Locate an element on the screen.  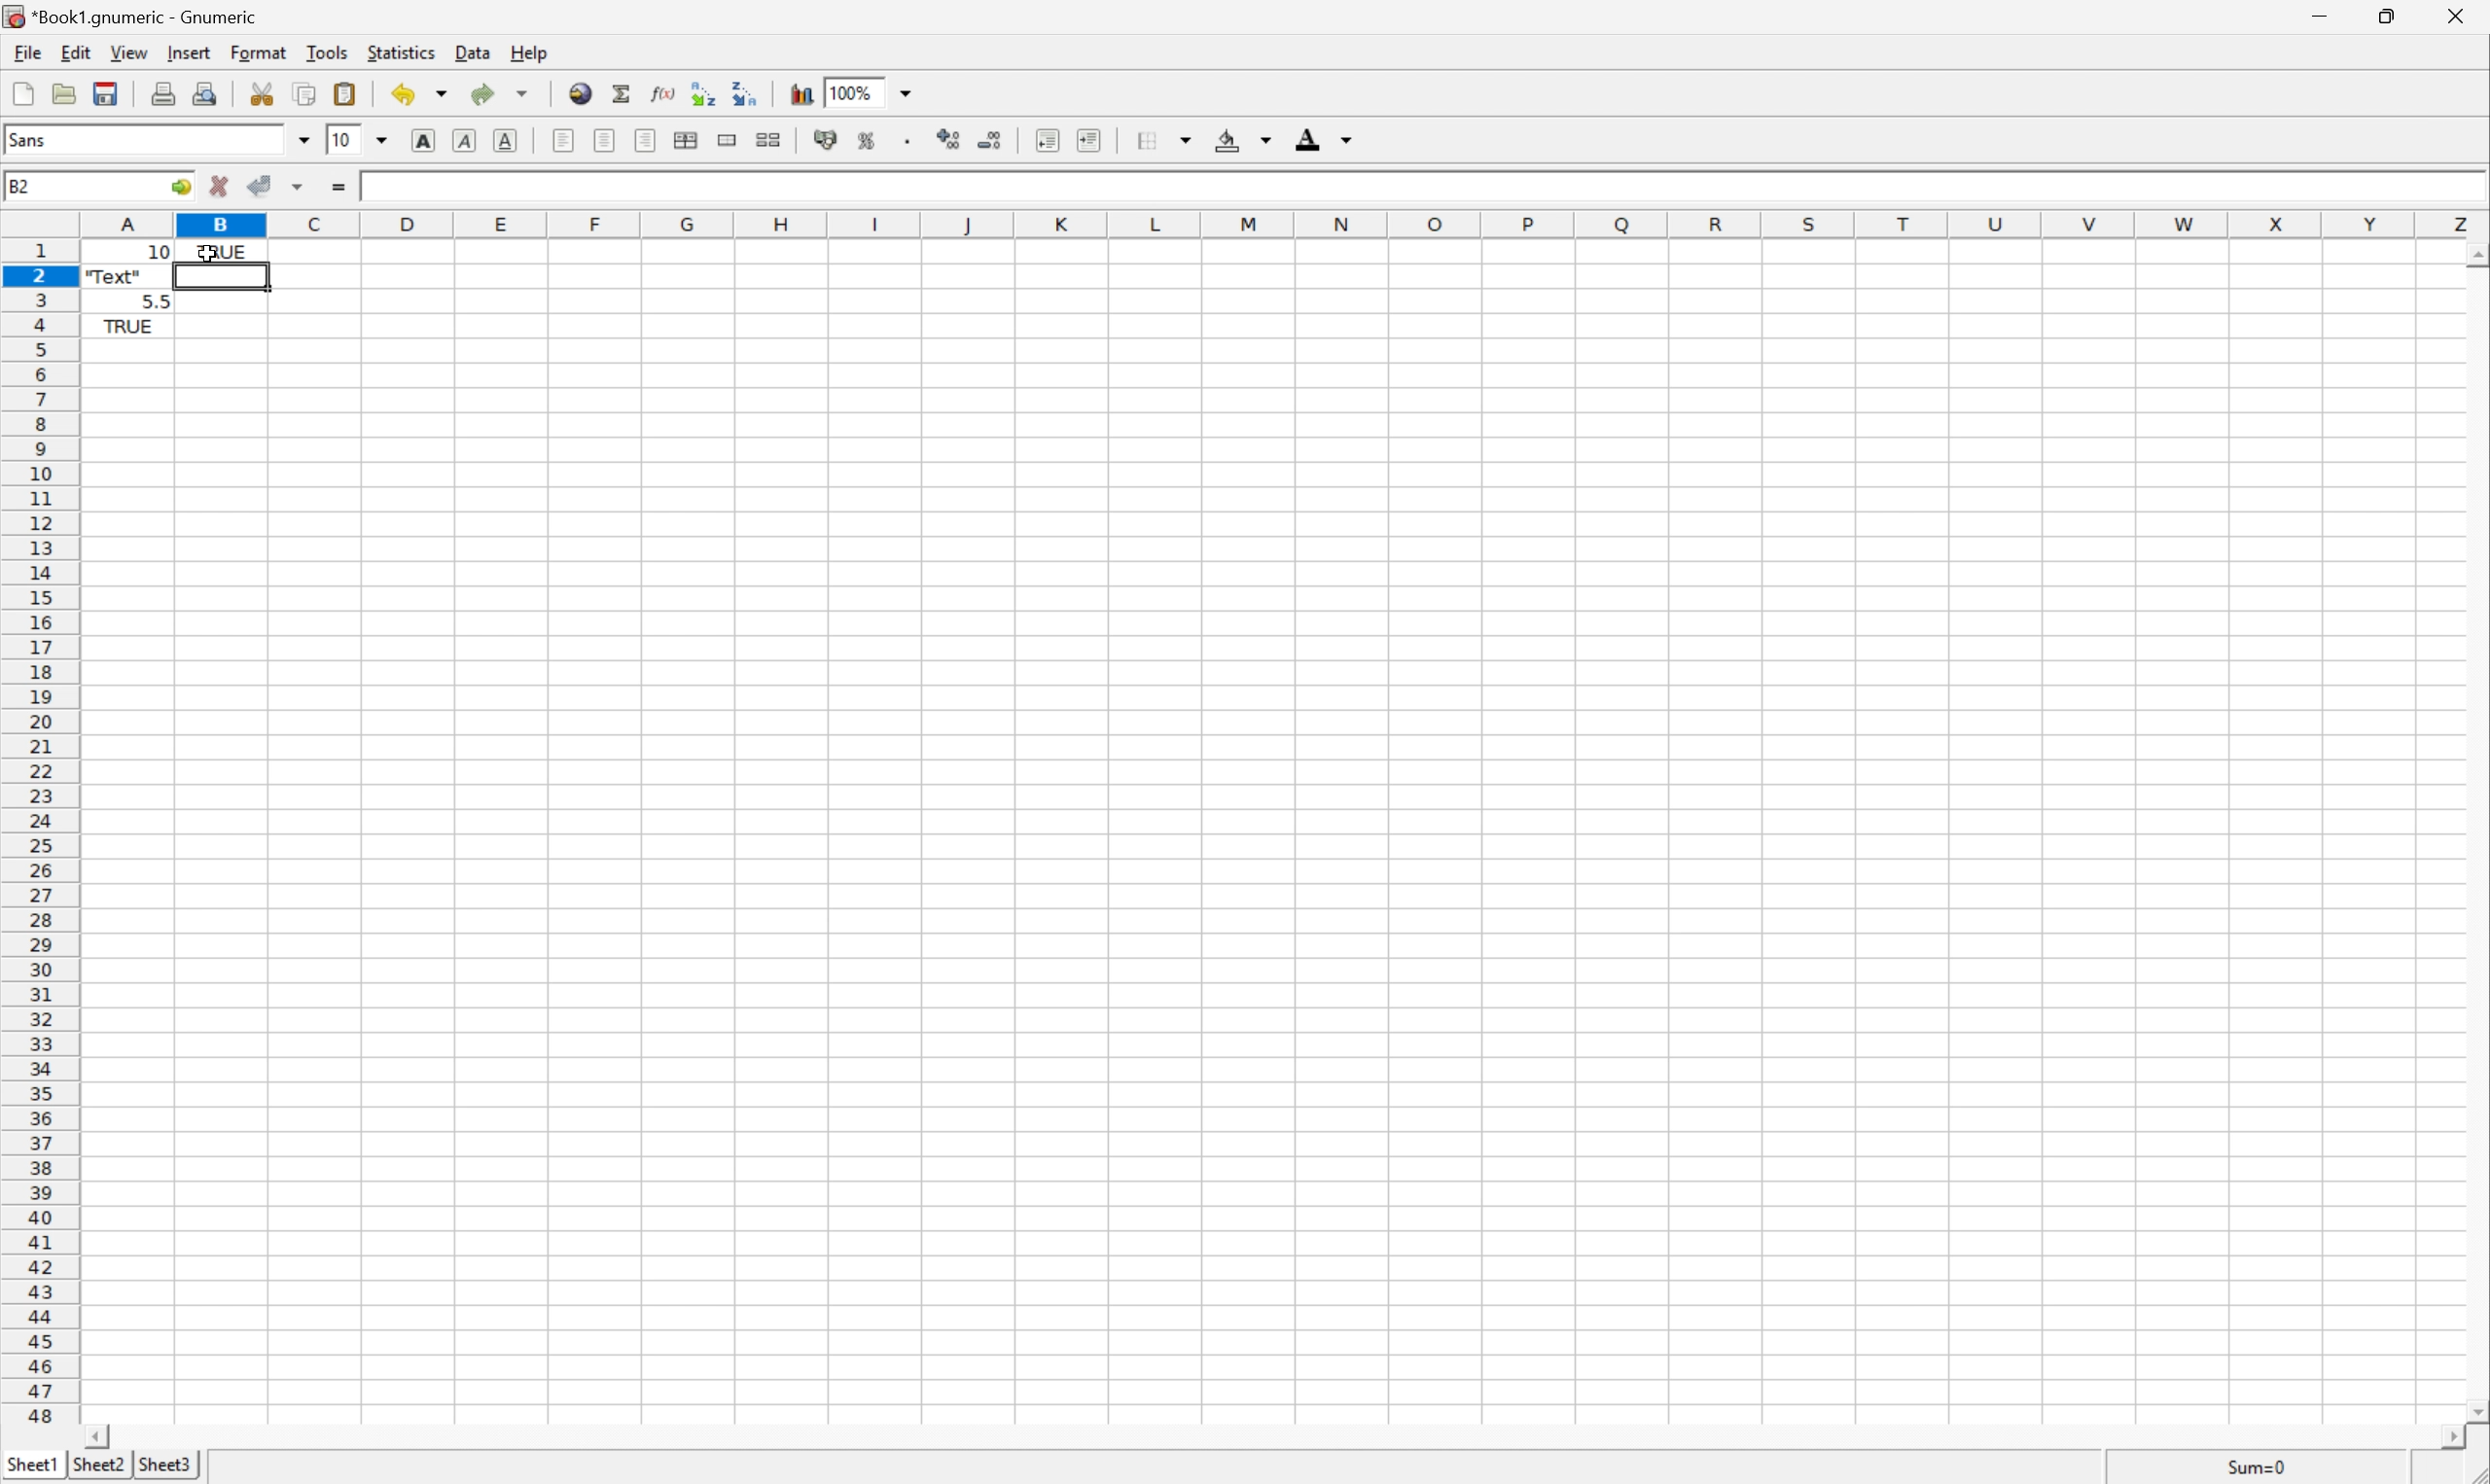
Copy clipboard is located at coordinates (305, 94).